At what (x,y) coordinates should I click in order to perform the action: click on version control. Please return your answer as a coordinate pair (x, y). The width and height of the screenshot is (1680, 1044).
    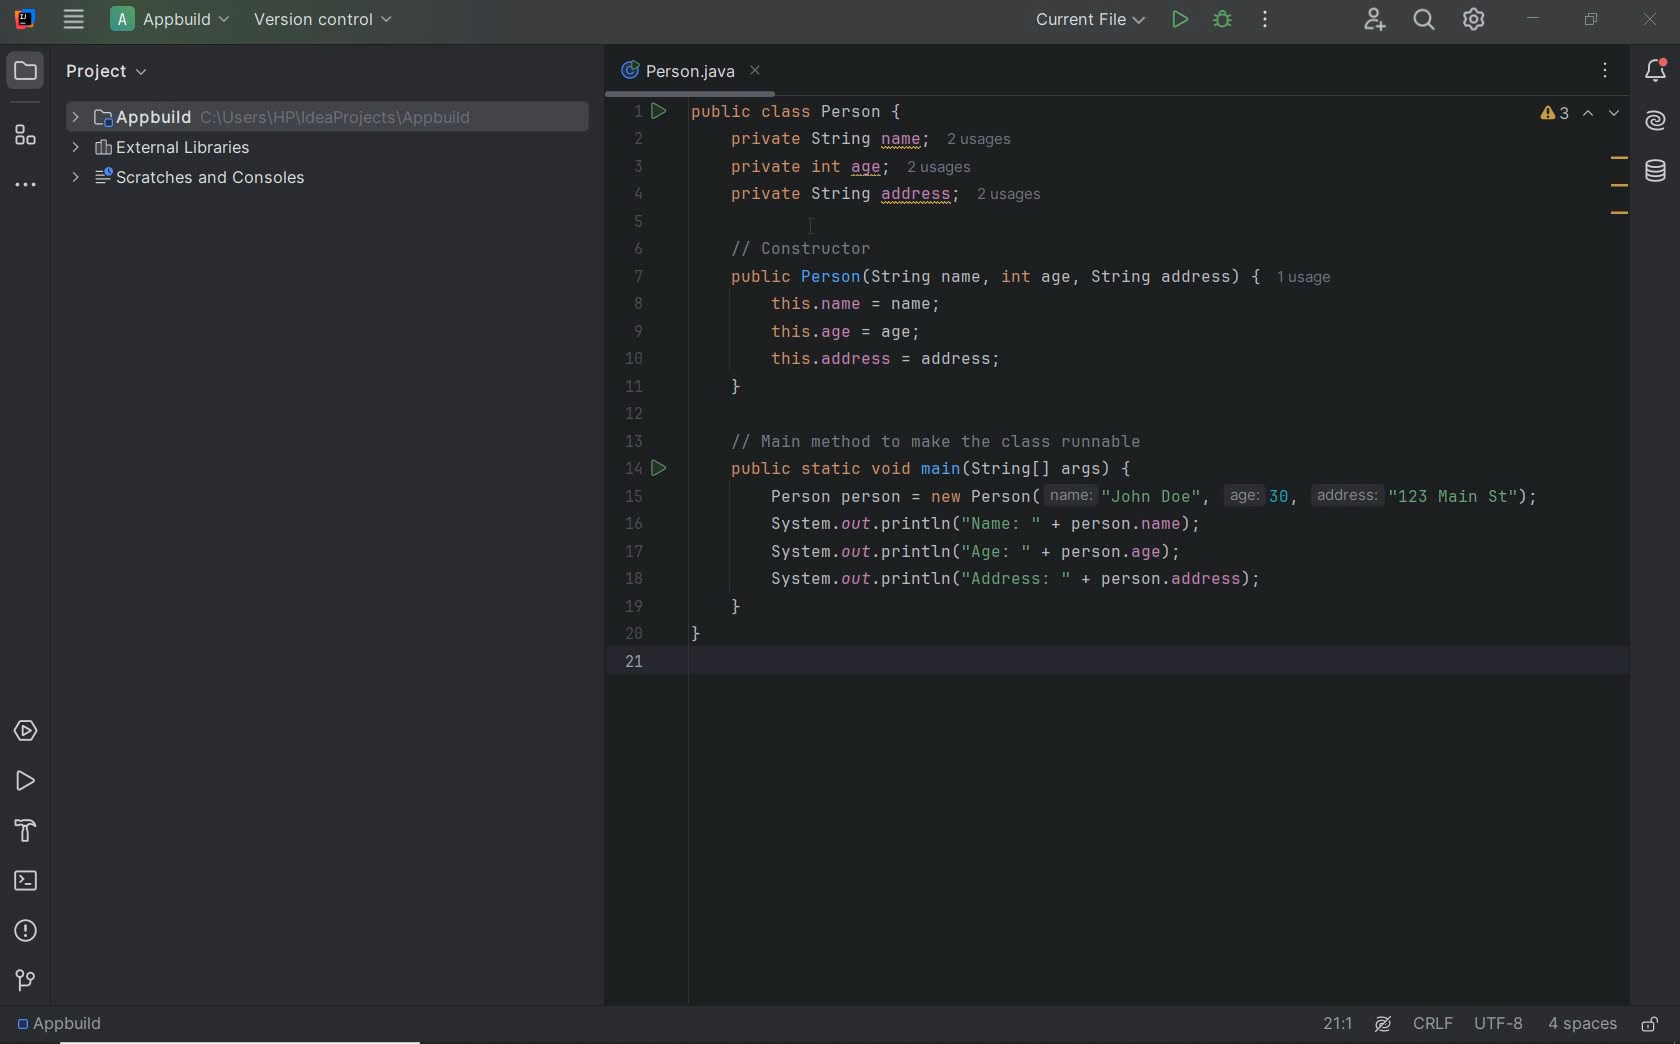
    Looking at the image, I should click on (26, 979).